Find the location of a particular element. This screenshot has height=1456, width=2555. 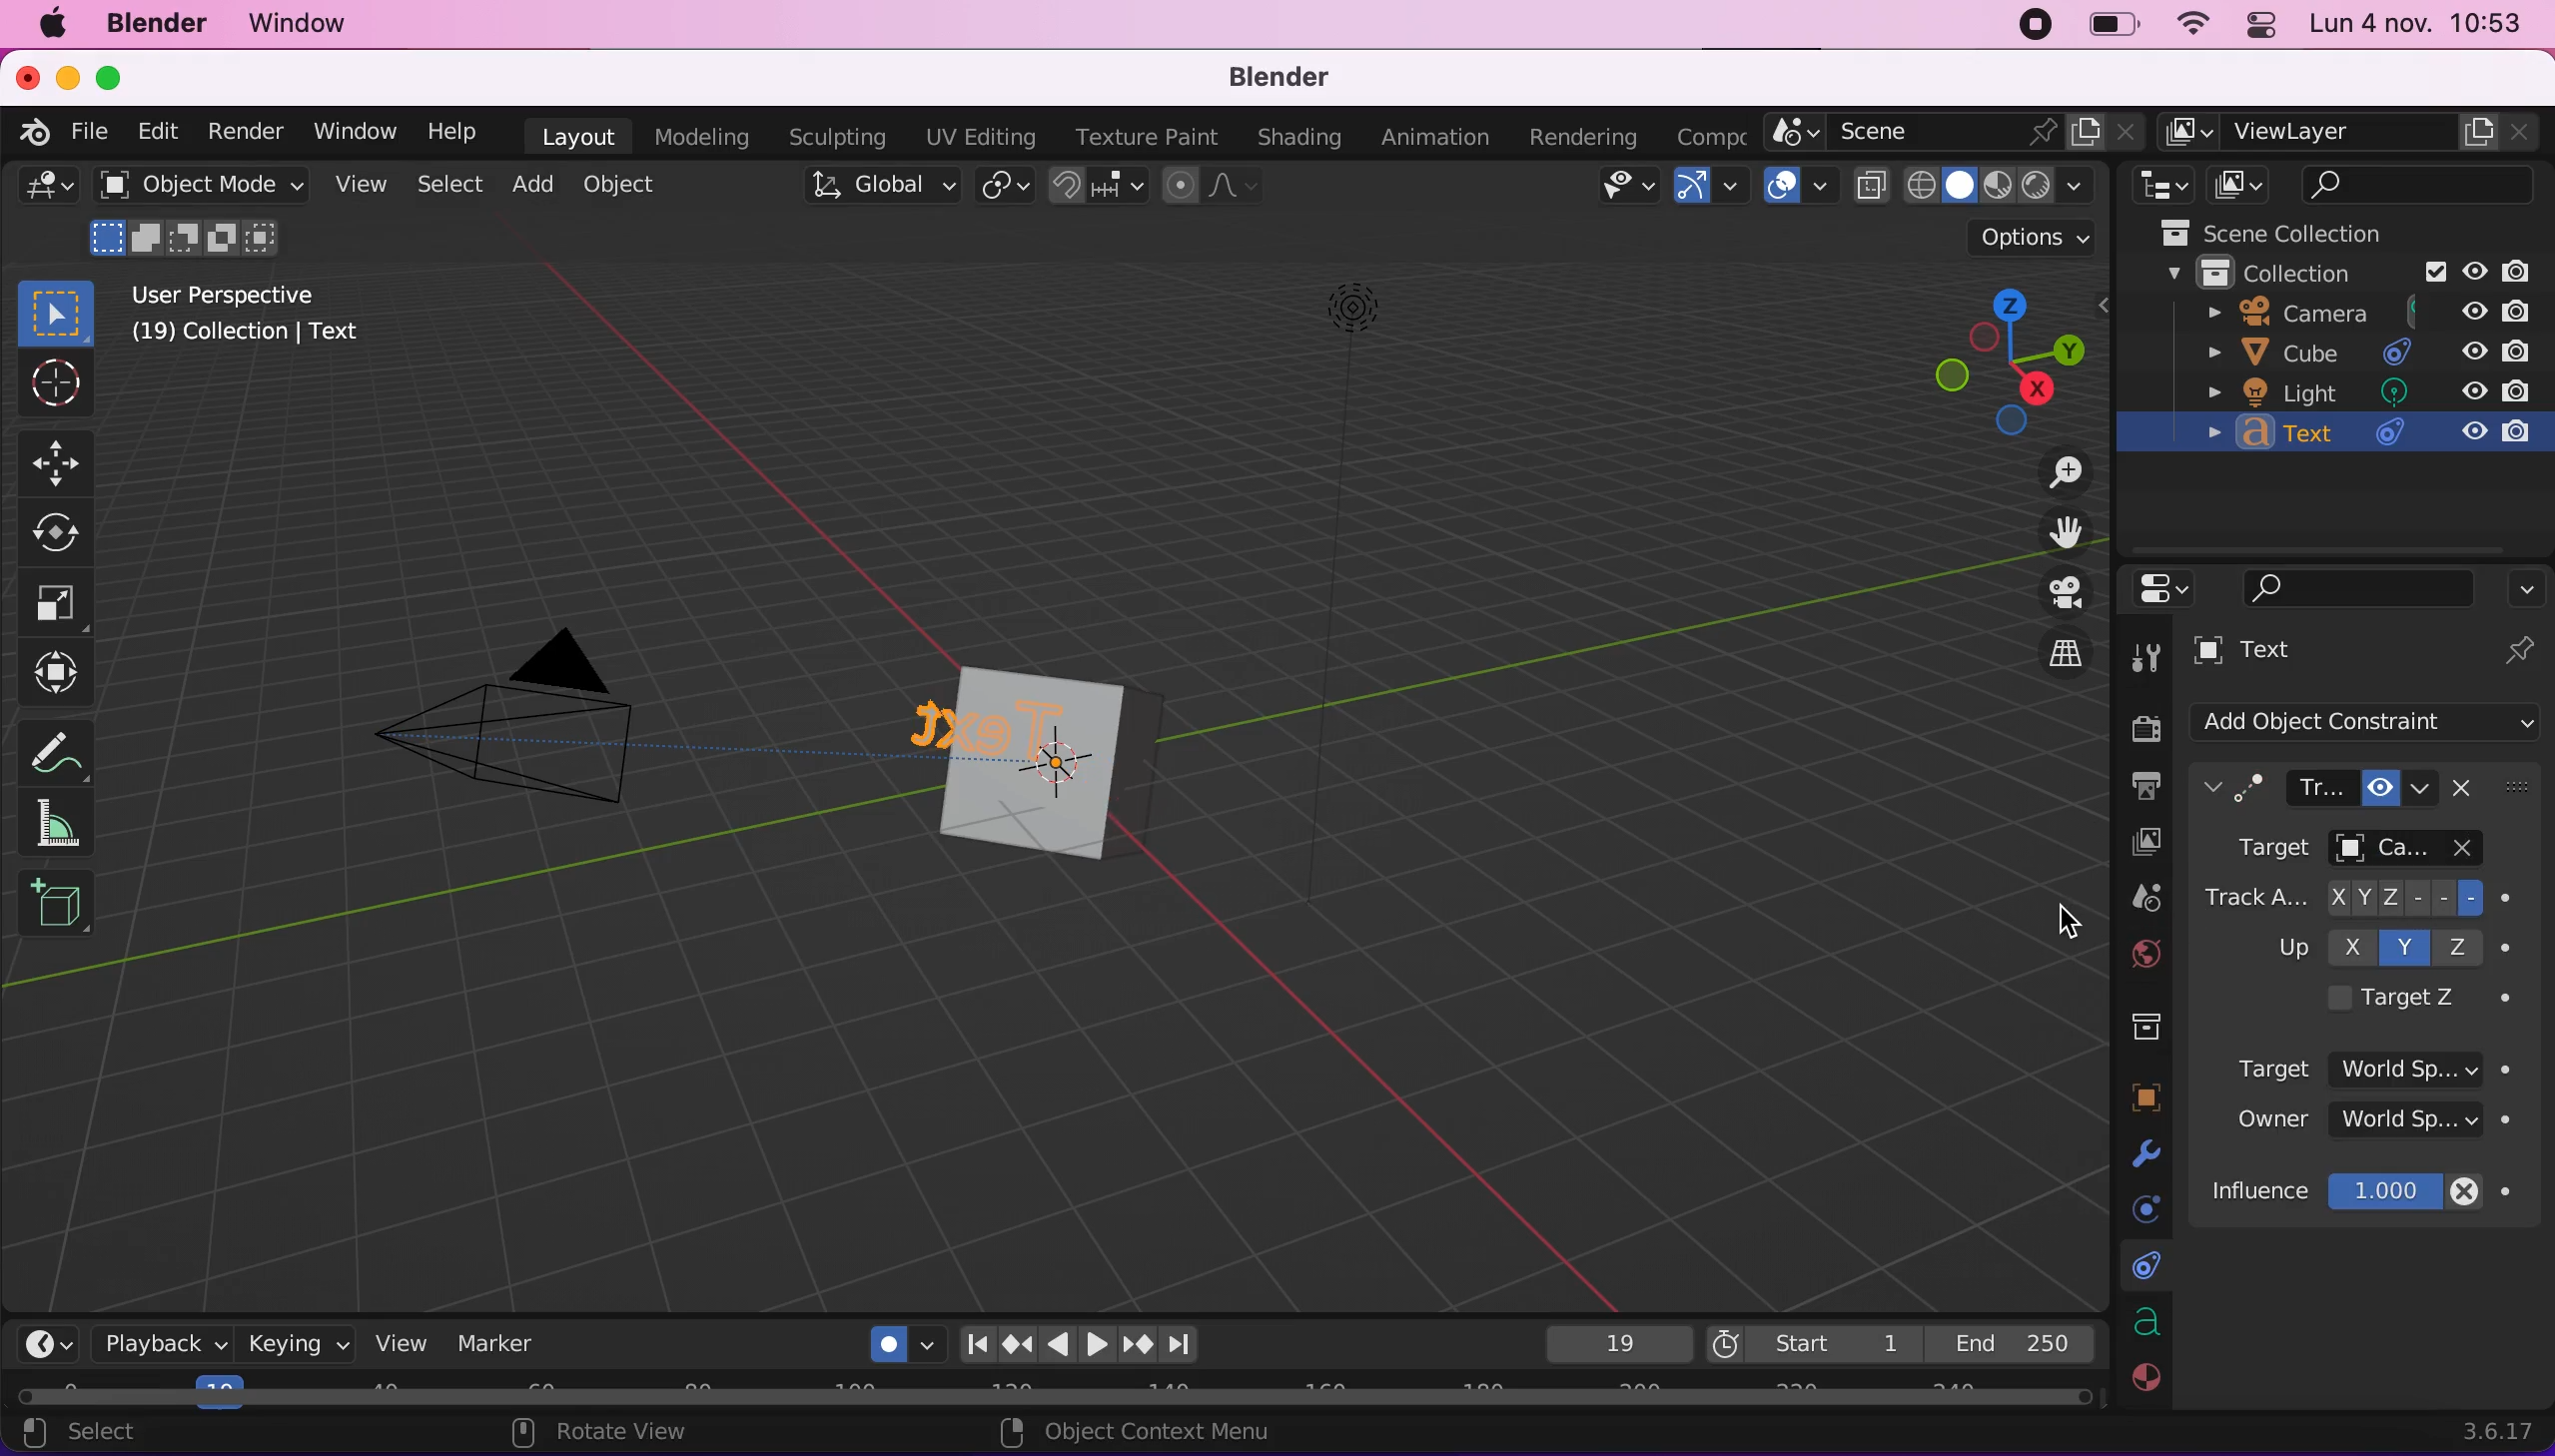

add is located at coordinates (538, 188).